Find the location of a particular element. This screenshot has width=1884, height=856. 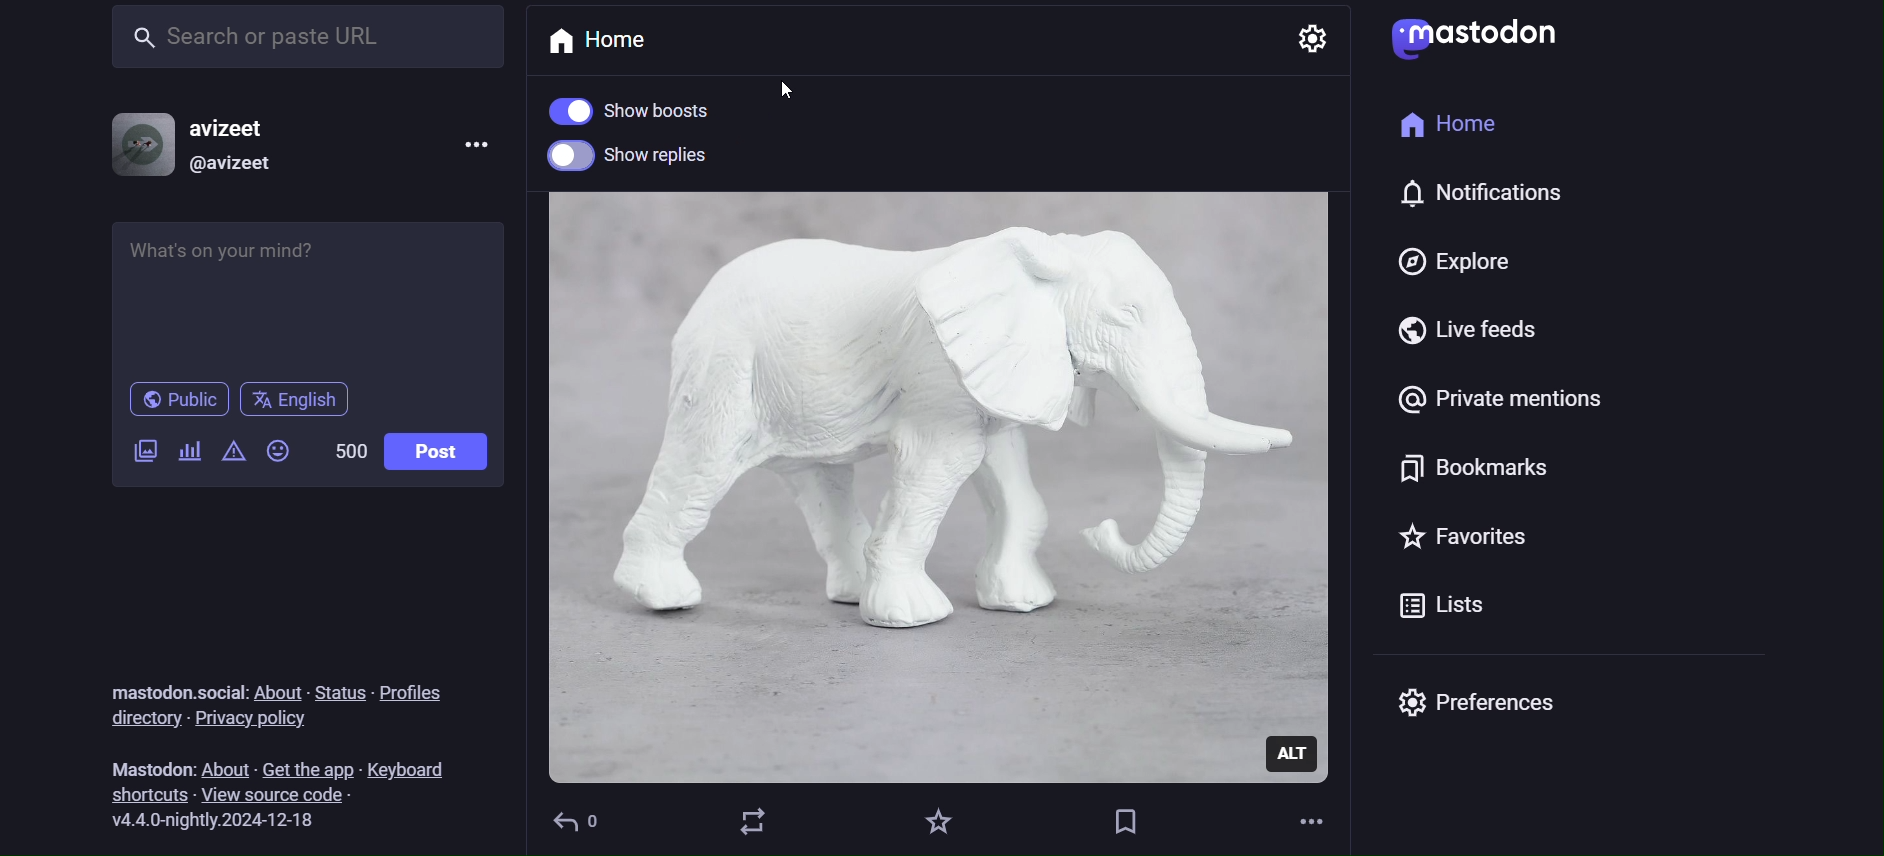

logo is located at coordinates (1477, 40).